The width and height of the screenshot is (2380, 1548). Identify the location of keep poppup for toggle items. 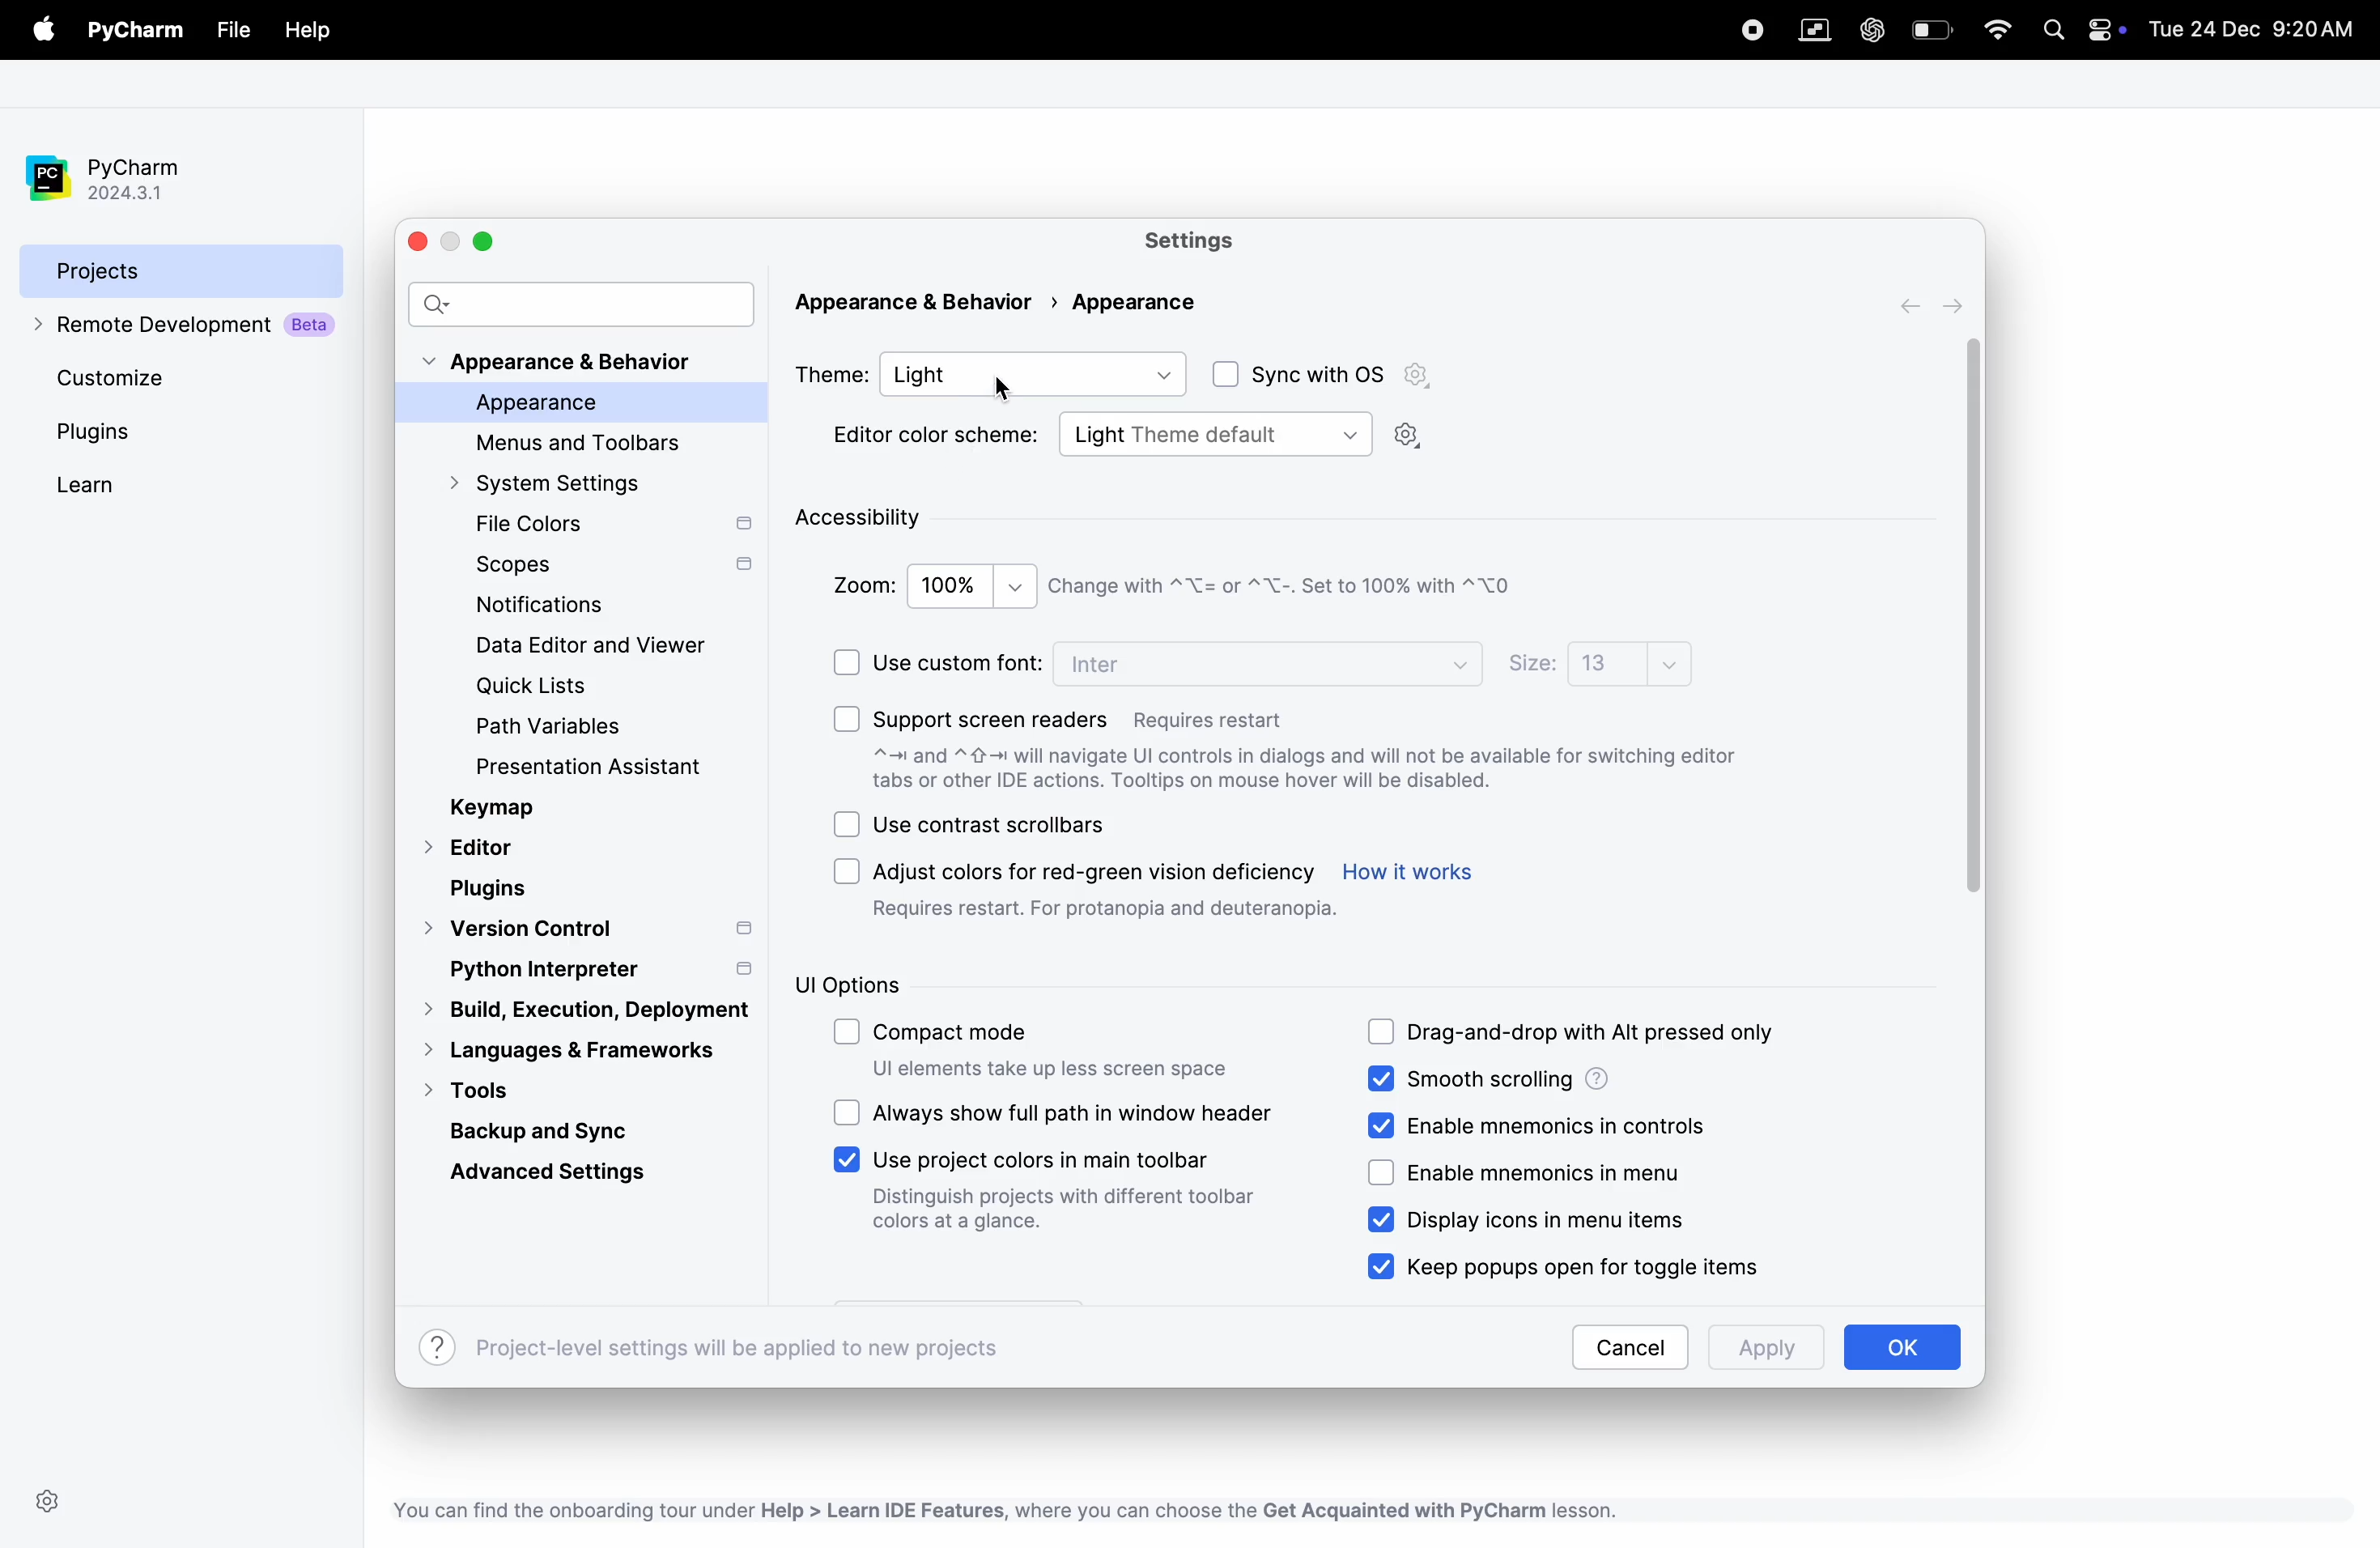
(1603, 1264).